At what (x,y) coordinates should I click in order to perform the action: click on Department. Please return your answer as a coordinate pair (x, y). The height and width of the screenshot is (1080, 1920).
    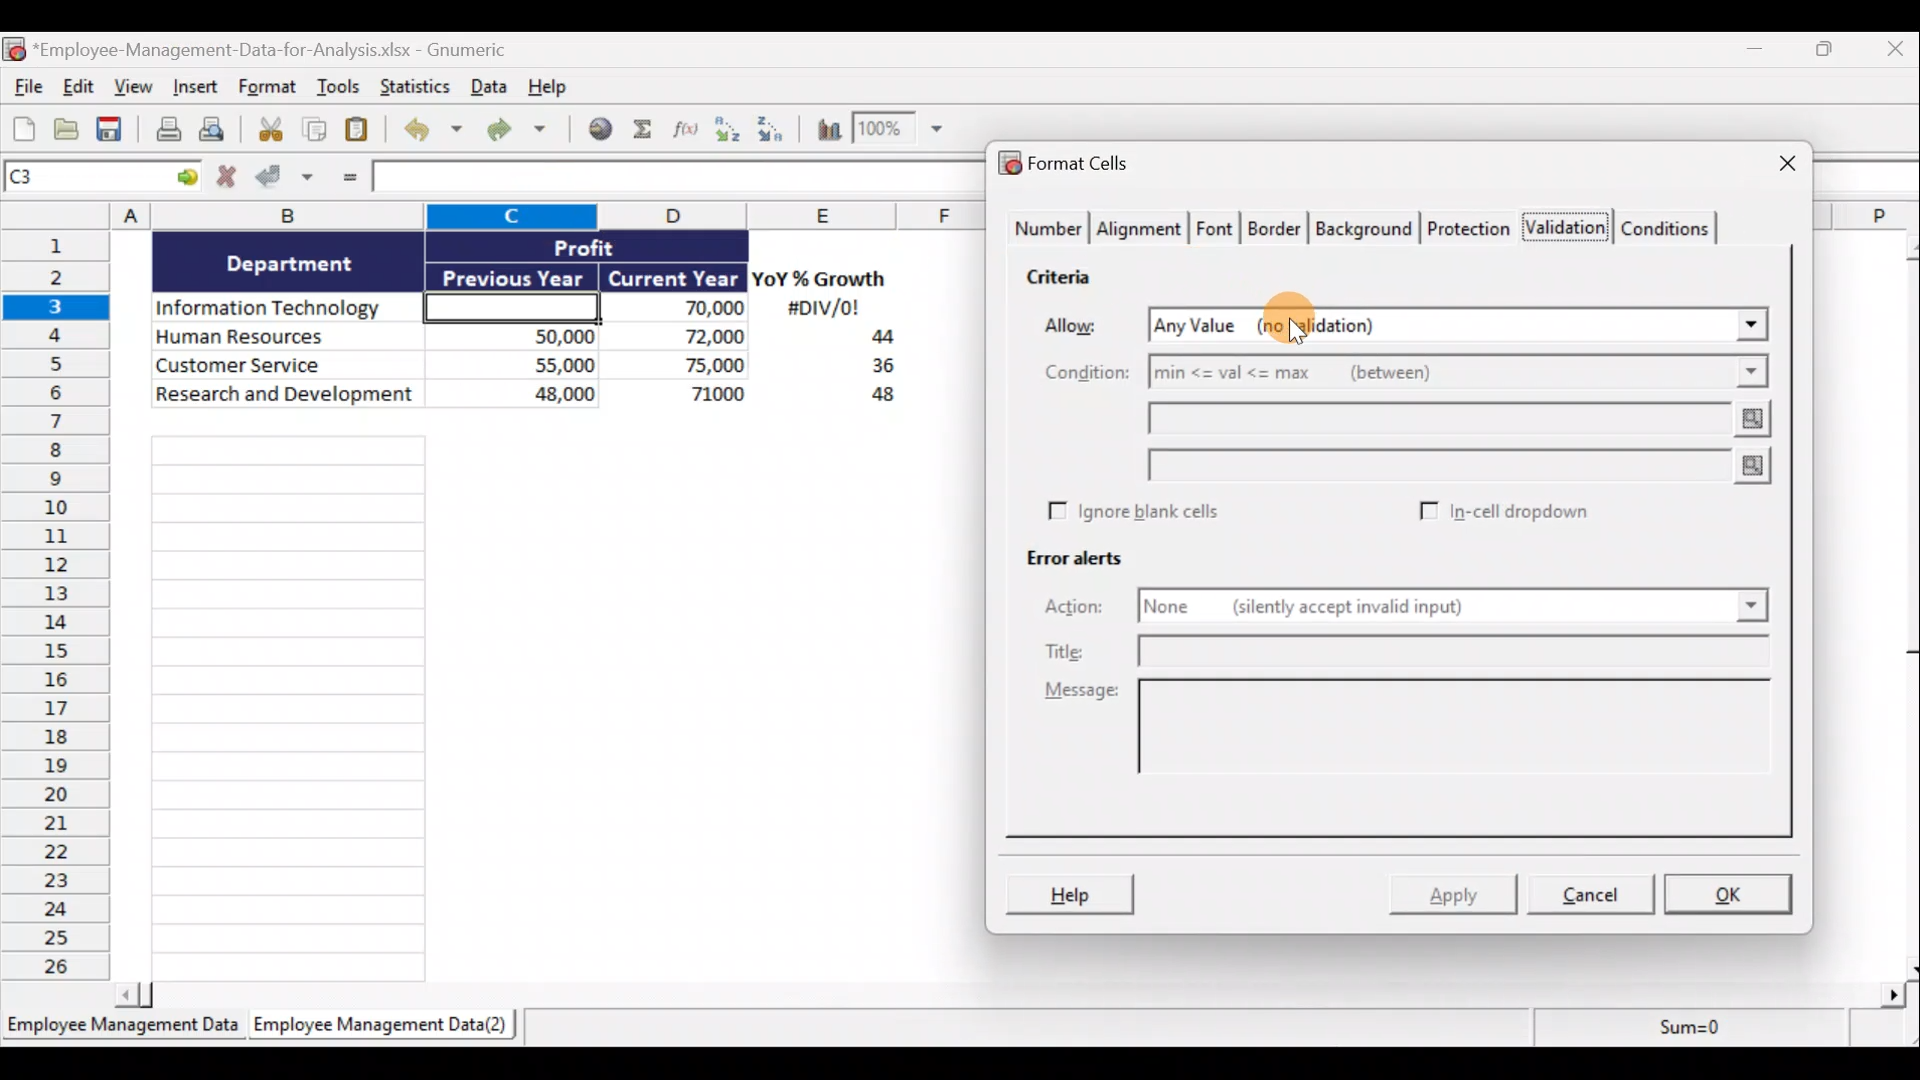
    Looking at the image, I should click on (290, 262).